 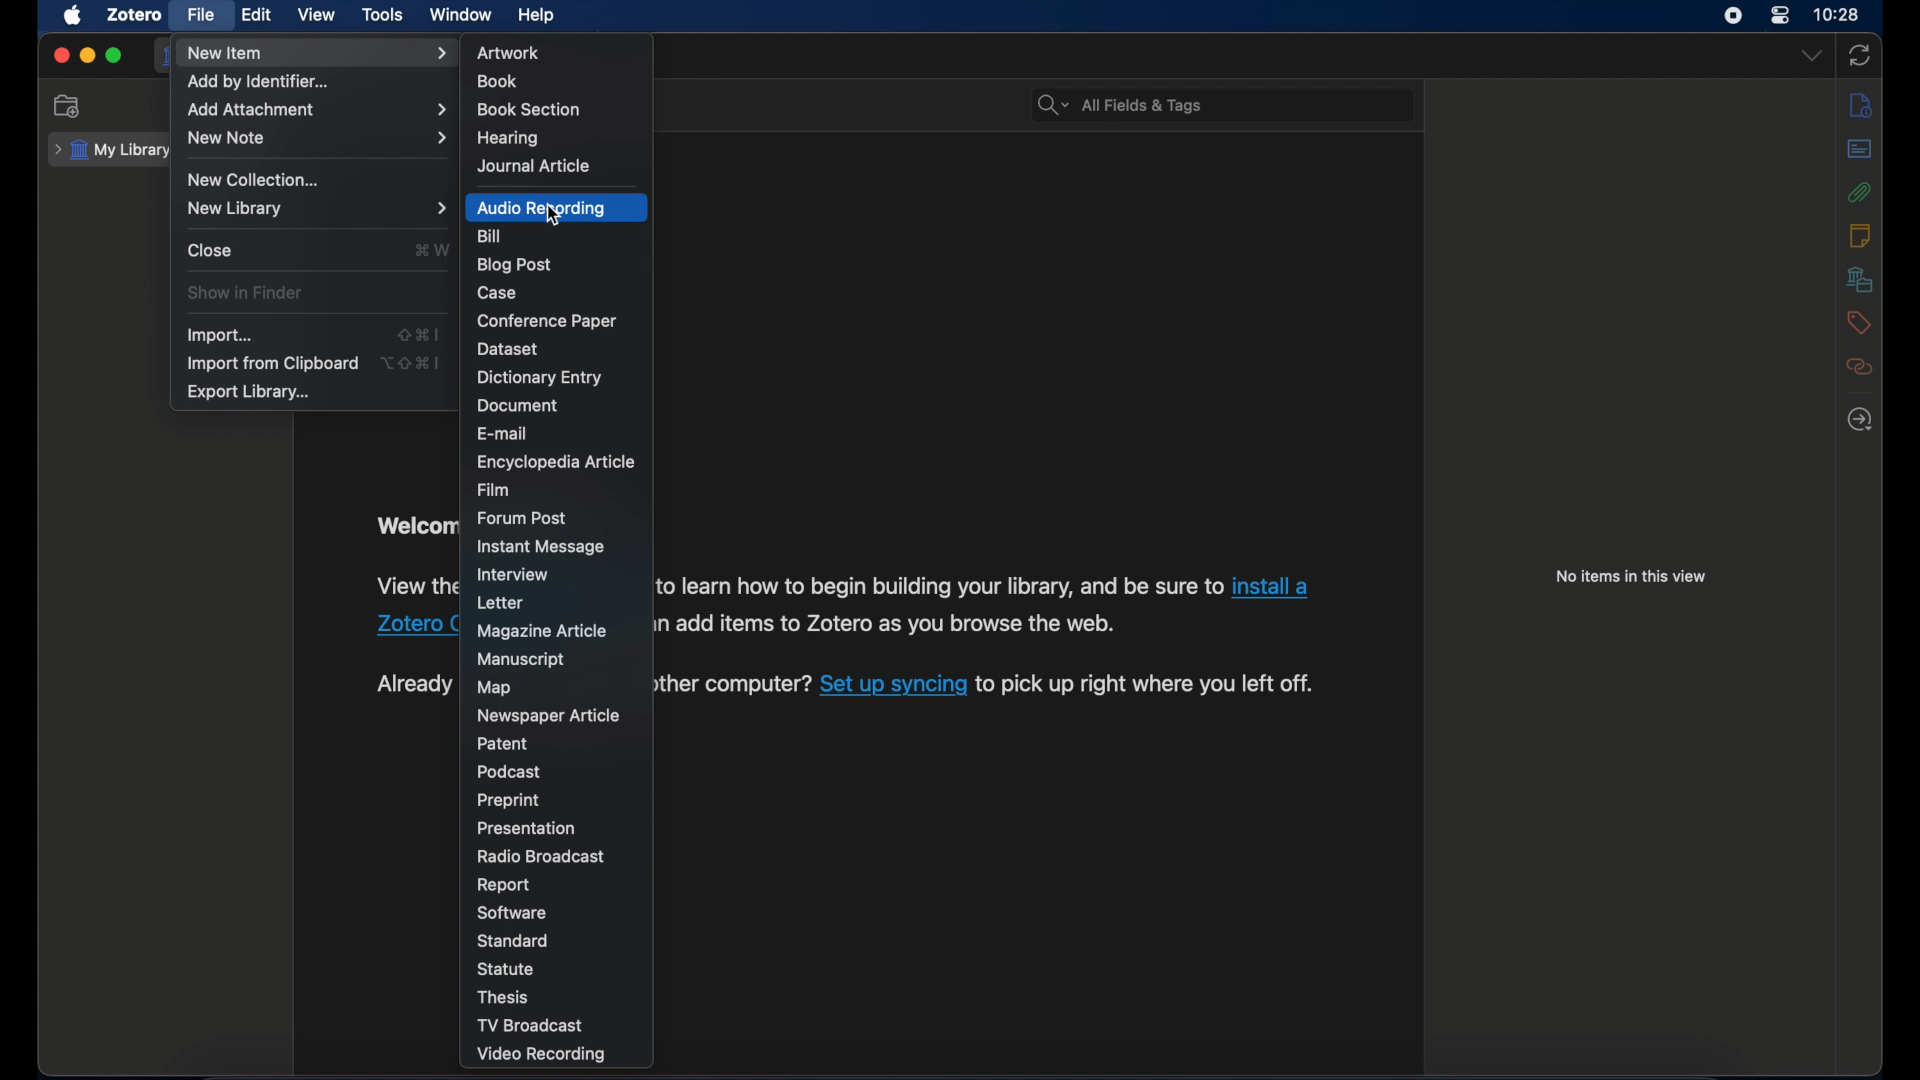 I want to click on patent, so click(x=503, y=743).